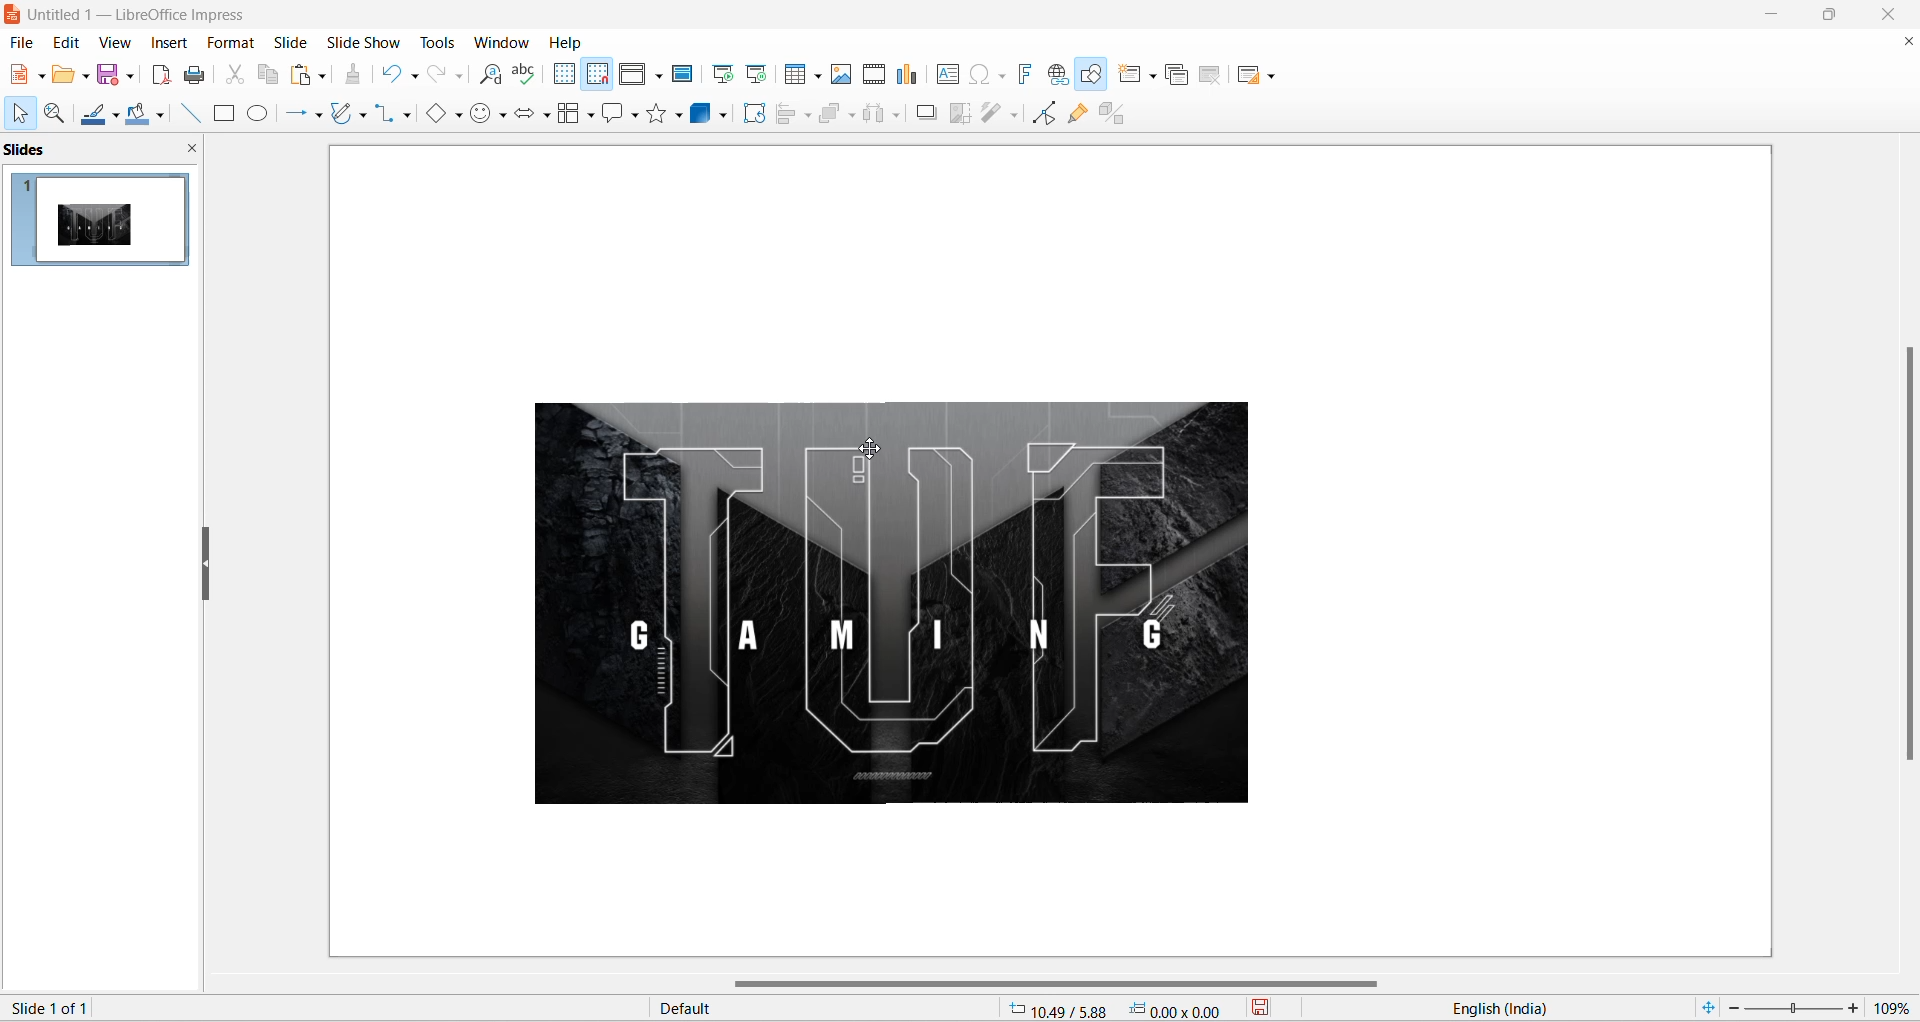  What do you see at coordinates (525, 117) in the screenshot?
I see `block arrows` at bounding box center [525, 117].